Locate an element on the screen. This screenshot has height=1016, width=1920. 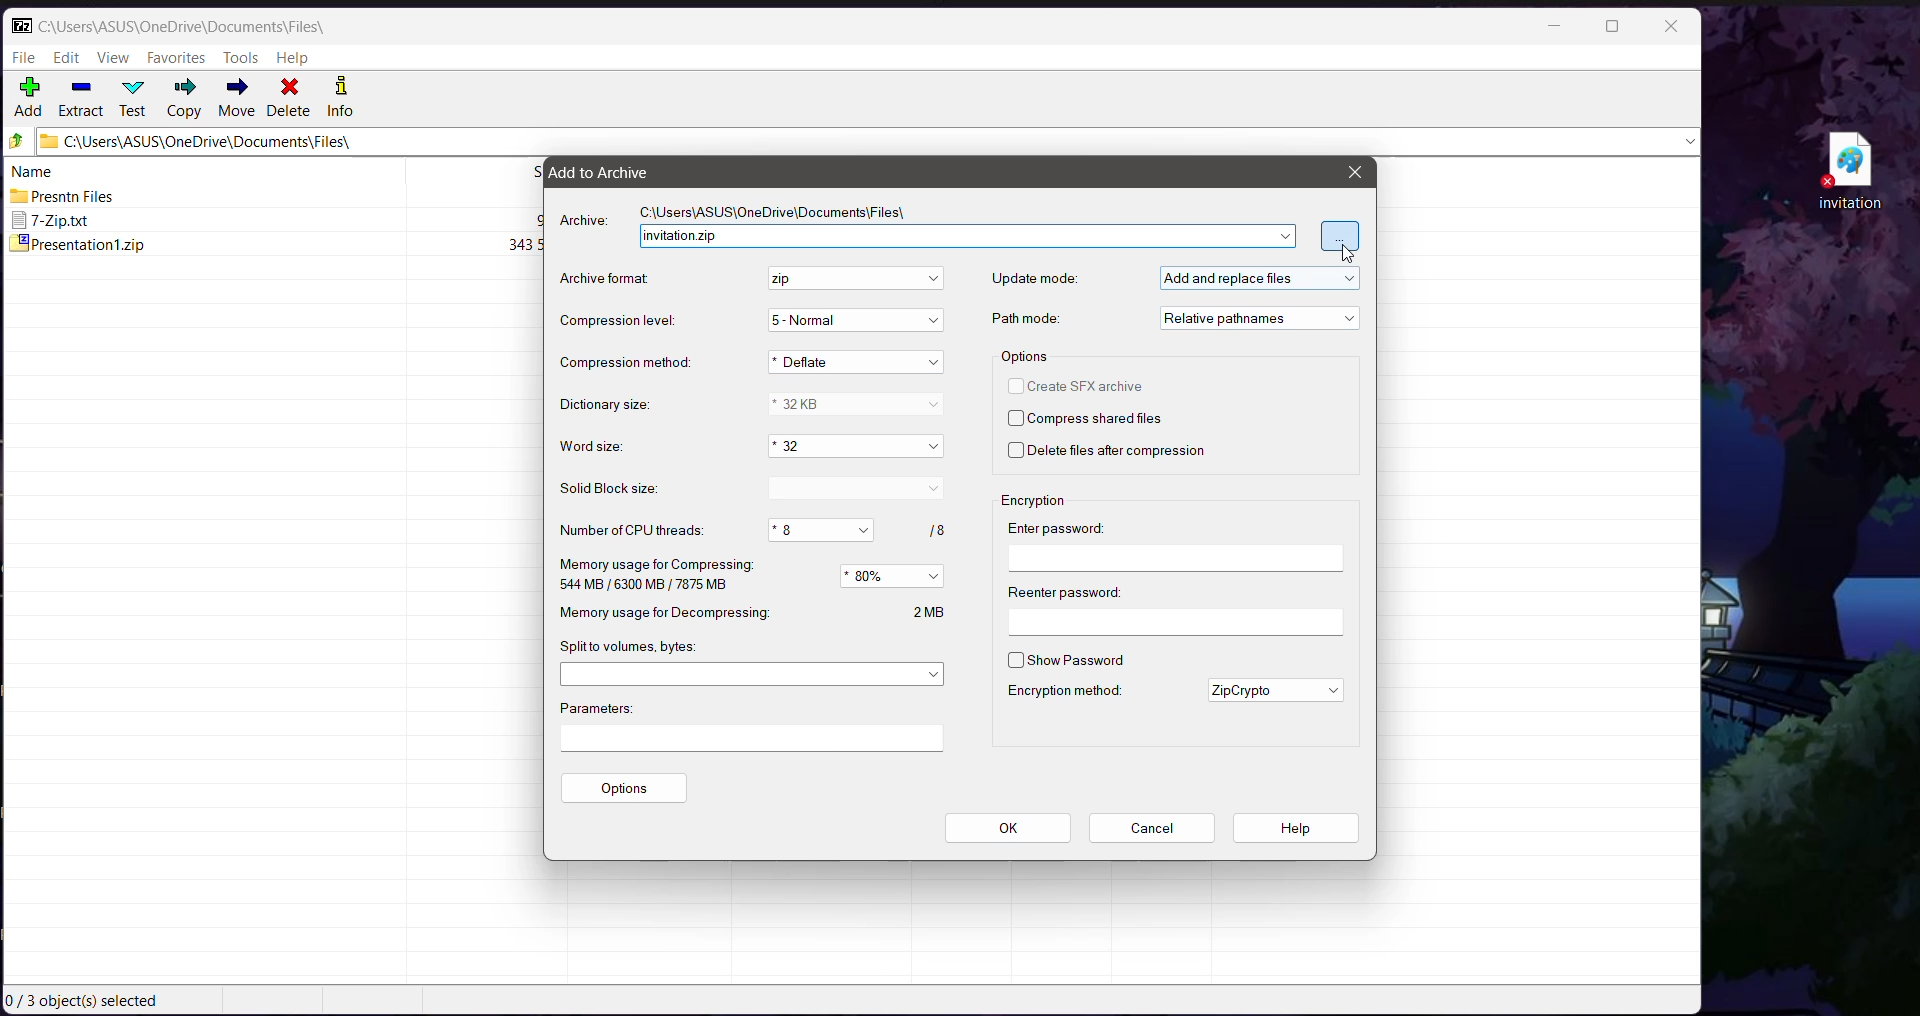
File on Desktop is located at coordinates (1846, 171).